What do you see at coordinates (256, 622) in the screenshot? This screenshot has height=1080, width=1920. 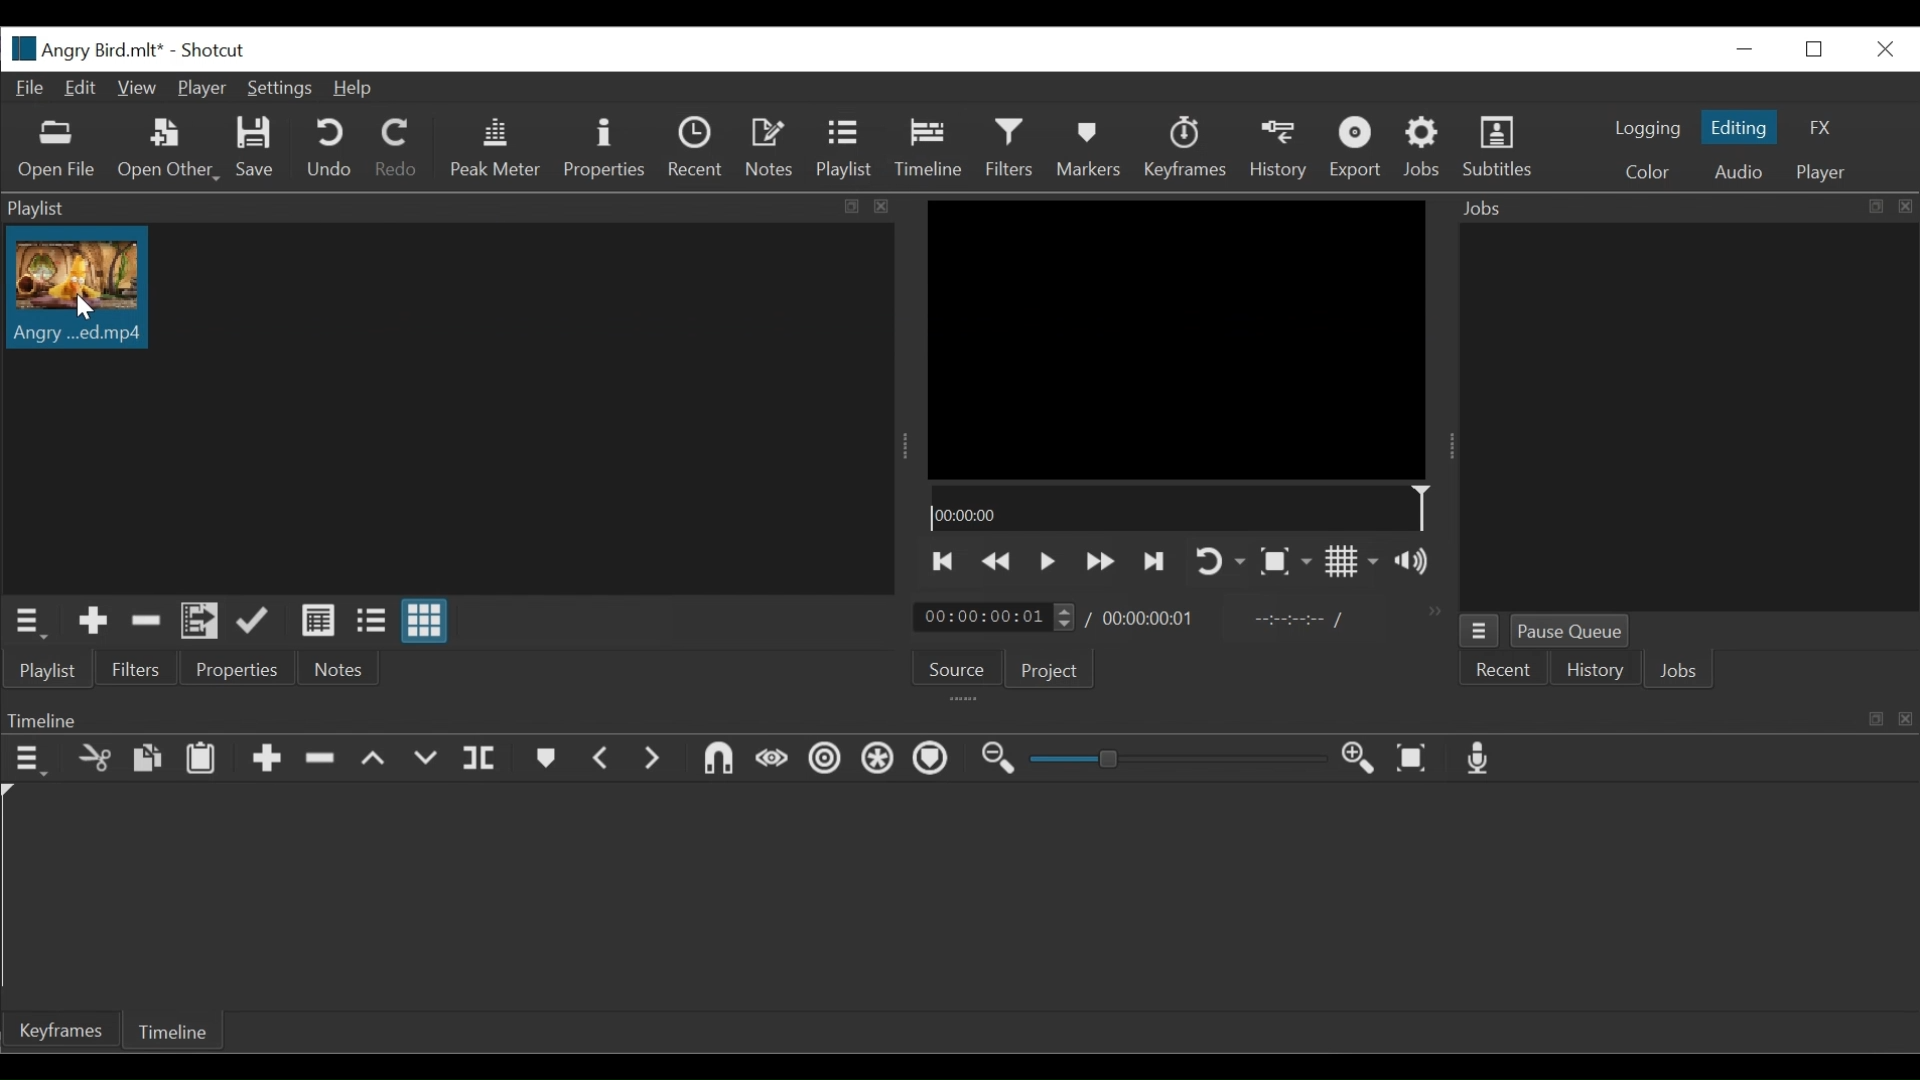 I see `Update` at bounding box center [256, 622].